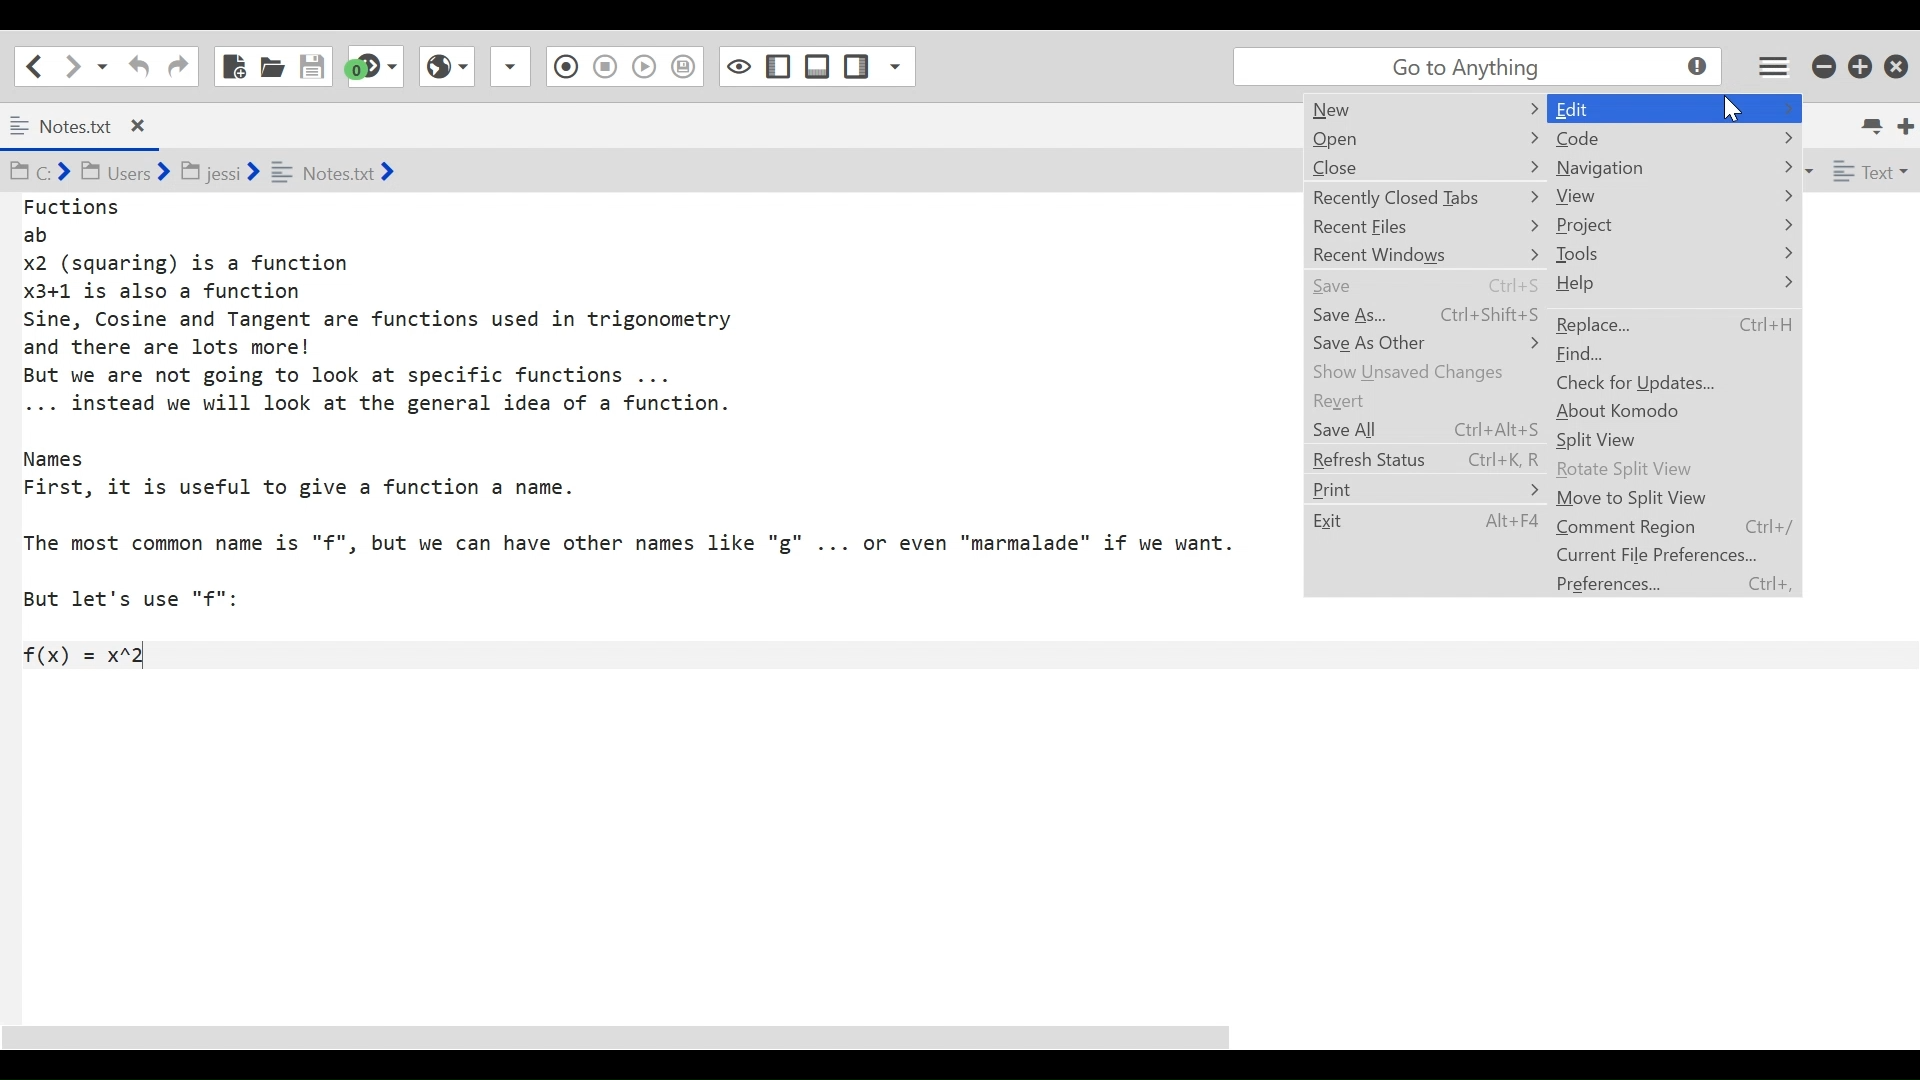  I want to click on Recording Macro, so click(512, 66).